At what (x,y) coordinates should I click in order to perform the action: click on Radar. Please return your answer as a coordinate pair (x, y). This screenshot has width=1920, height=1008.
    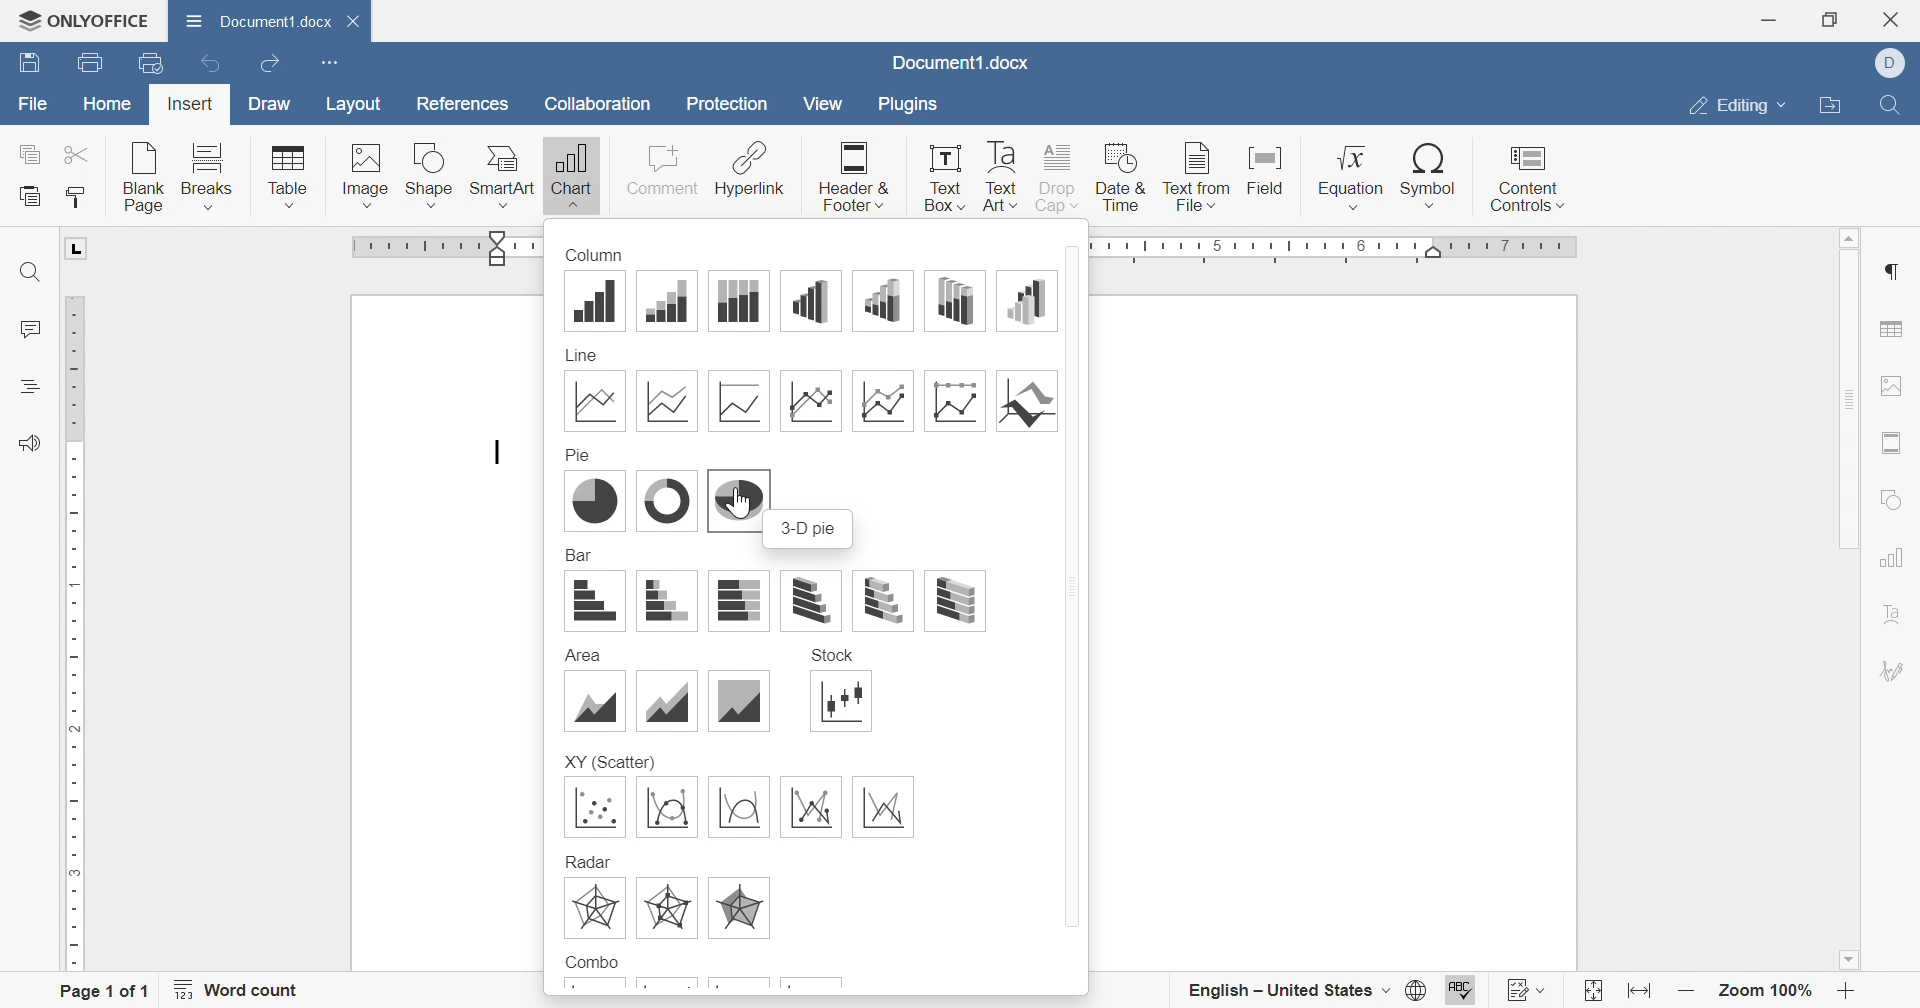
    Looking at the image, I should click on (589, 859).